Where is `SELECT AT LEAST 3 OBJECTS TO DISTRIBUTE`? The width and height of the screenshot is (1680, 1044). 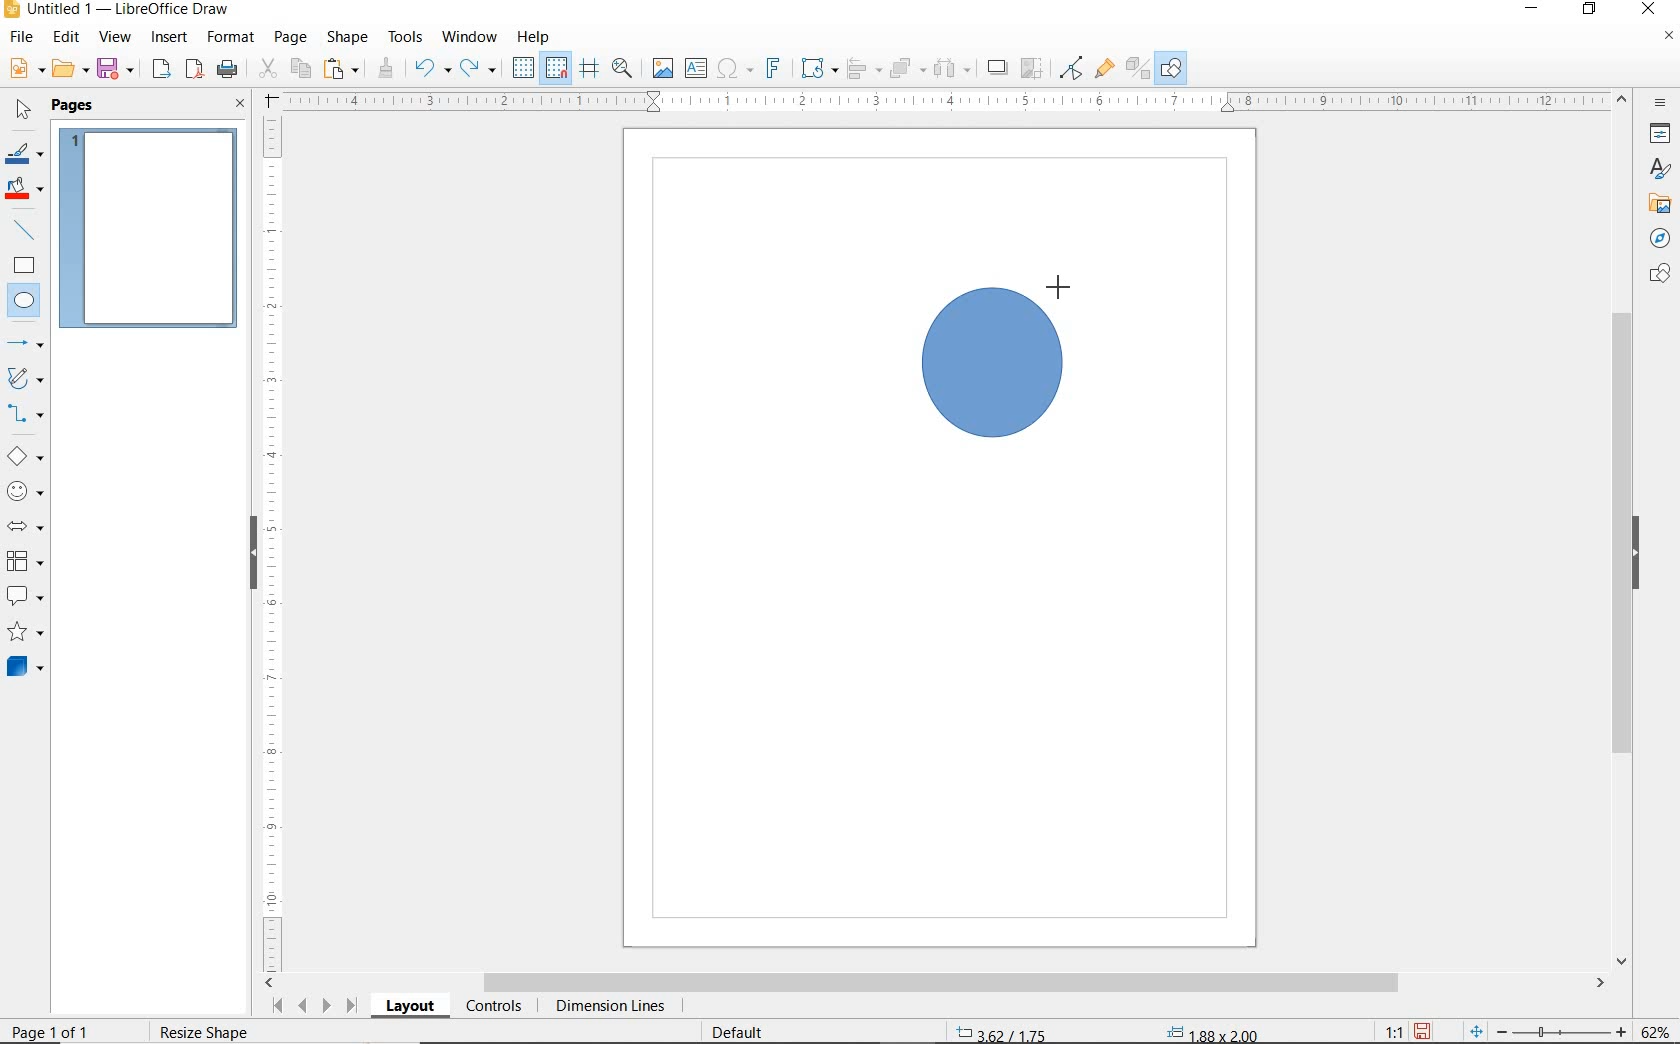 SELECT AT LEAST 3 OBJECTS TO DISTRIBUTE is located at coordinates (953, 67).